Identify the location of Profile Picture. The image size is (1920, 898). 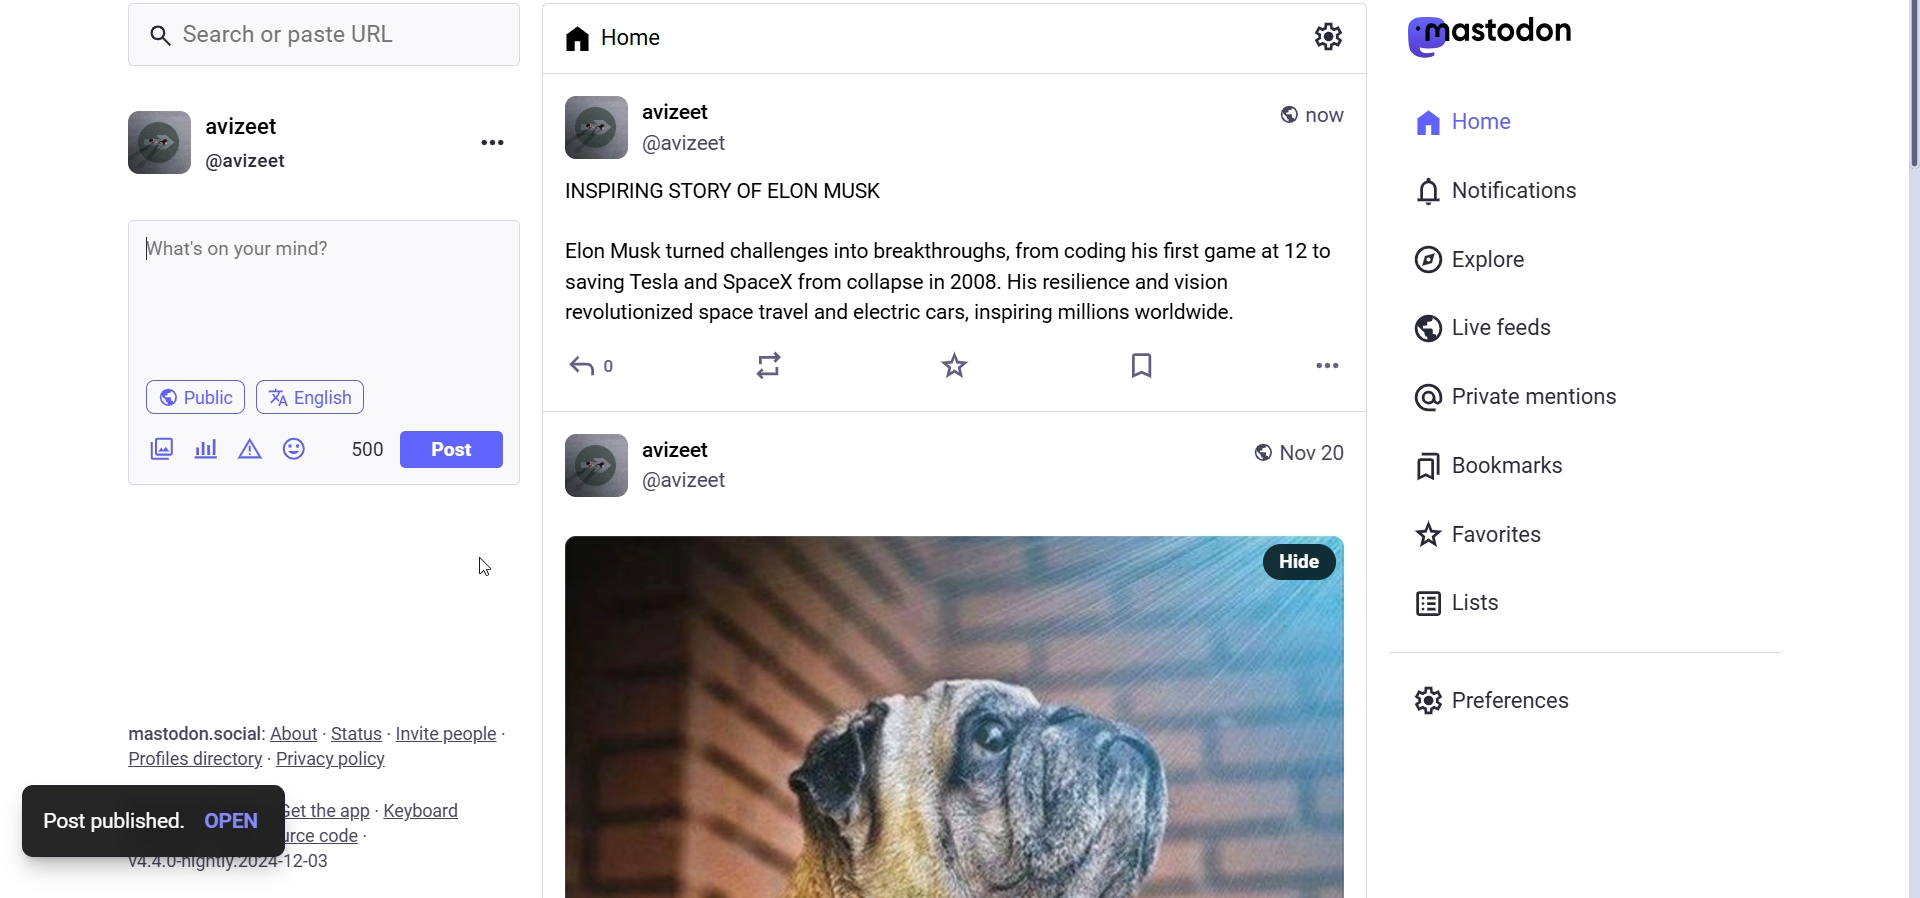
(596, 469).